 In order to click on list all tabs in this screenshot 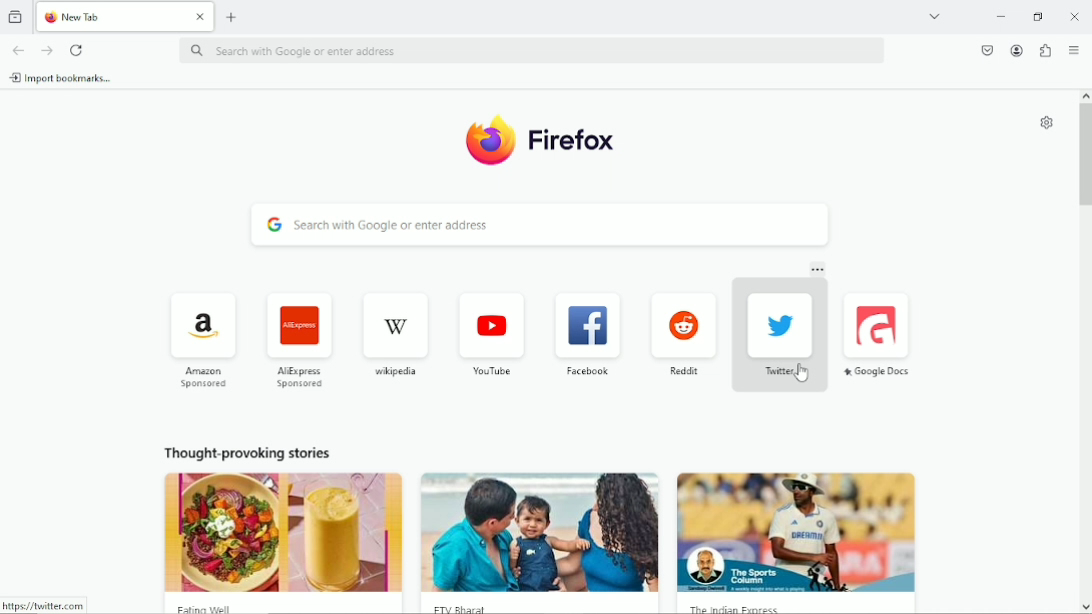, I will do `click(934, 15)`.